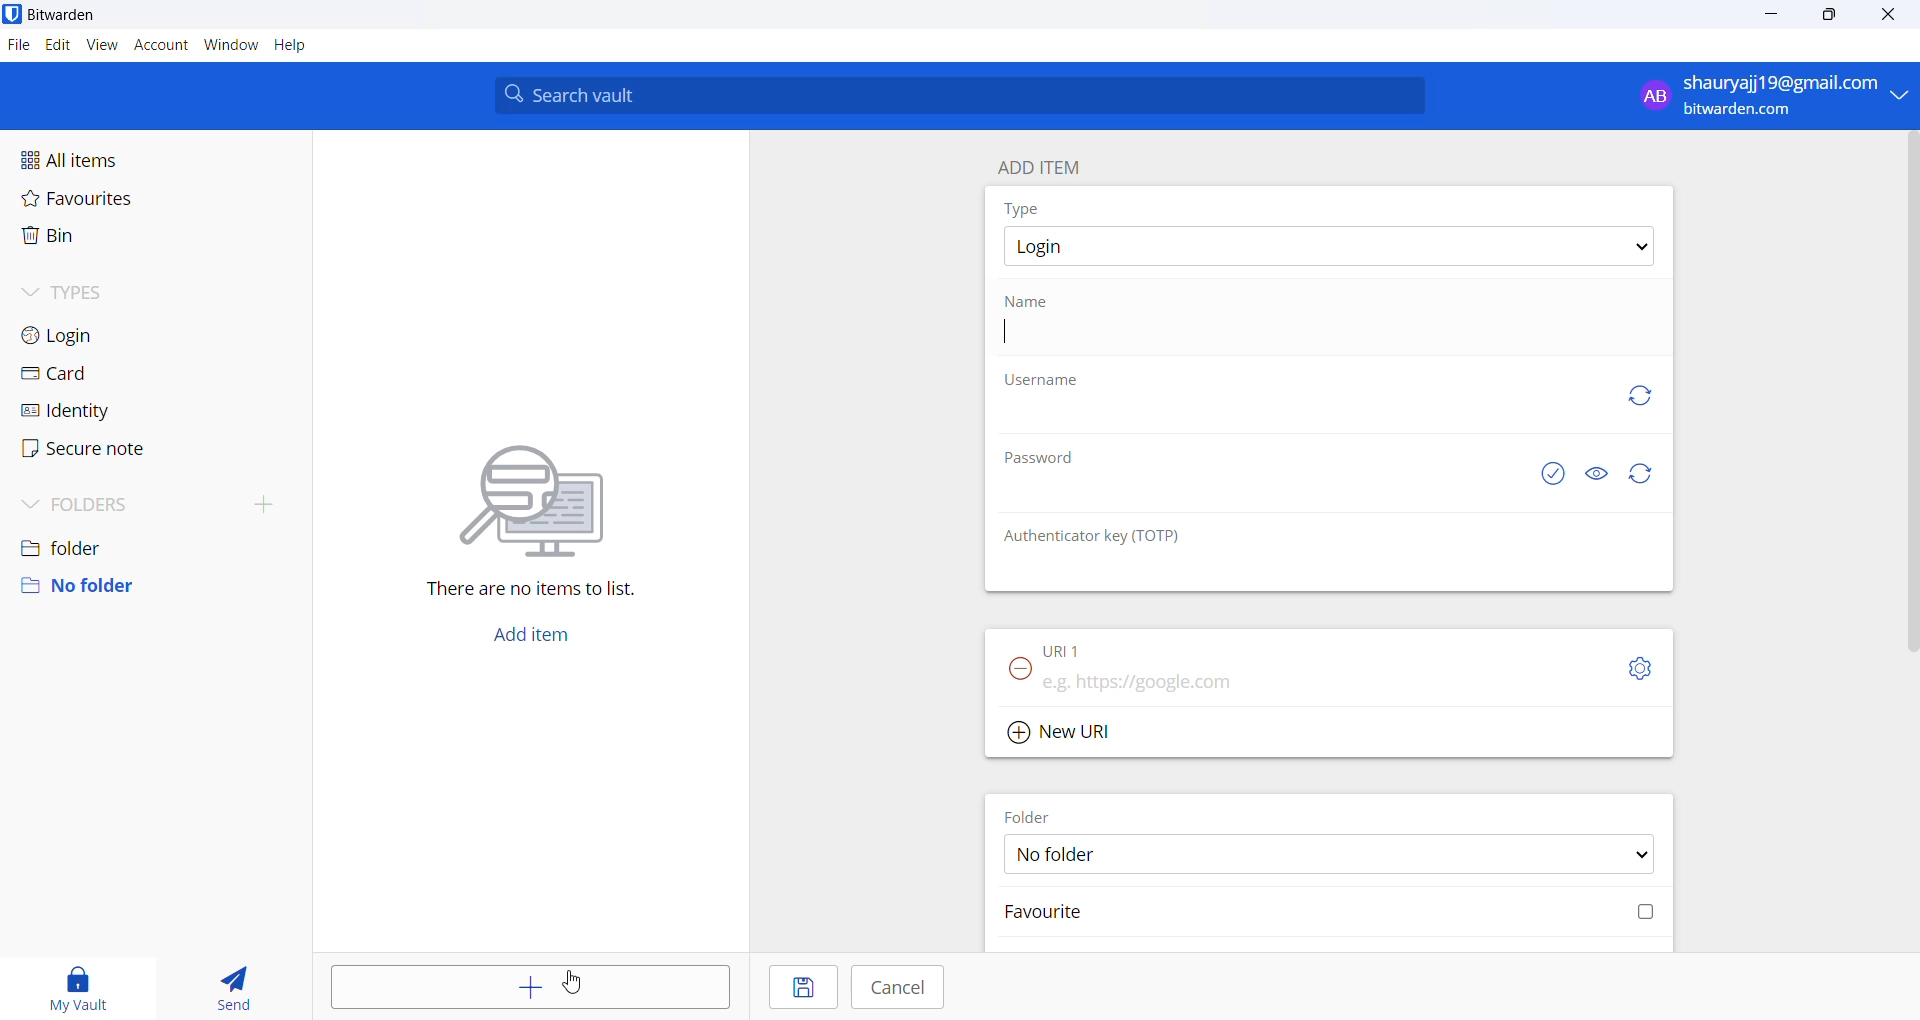  What do you see at coordinates (529, 525) in the screenshot?
I see `There are no items to list.` at bounding box center [529, 525].